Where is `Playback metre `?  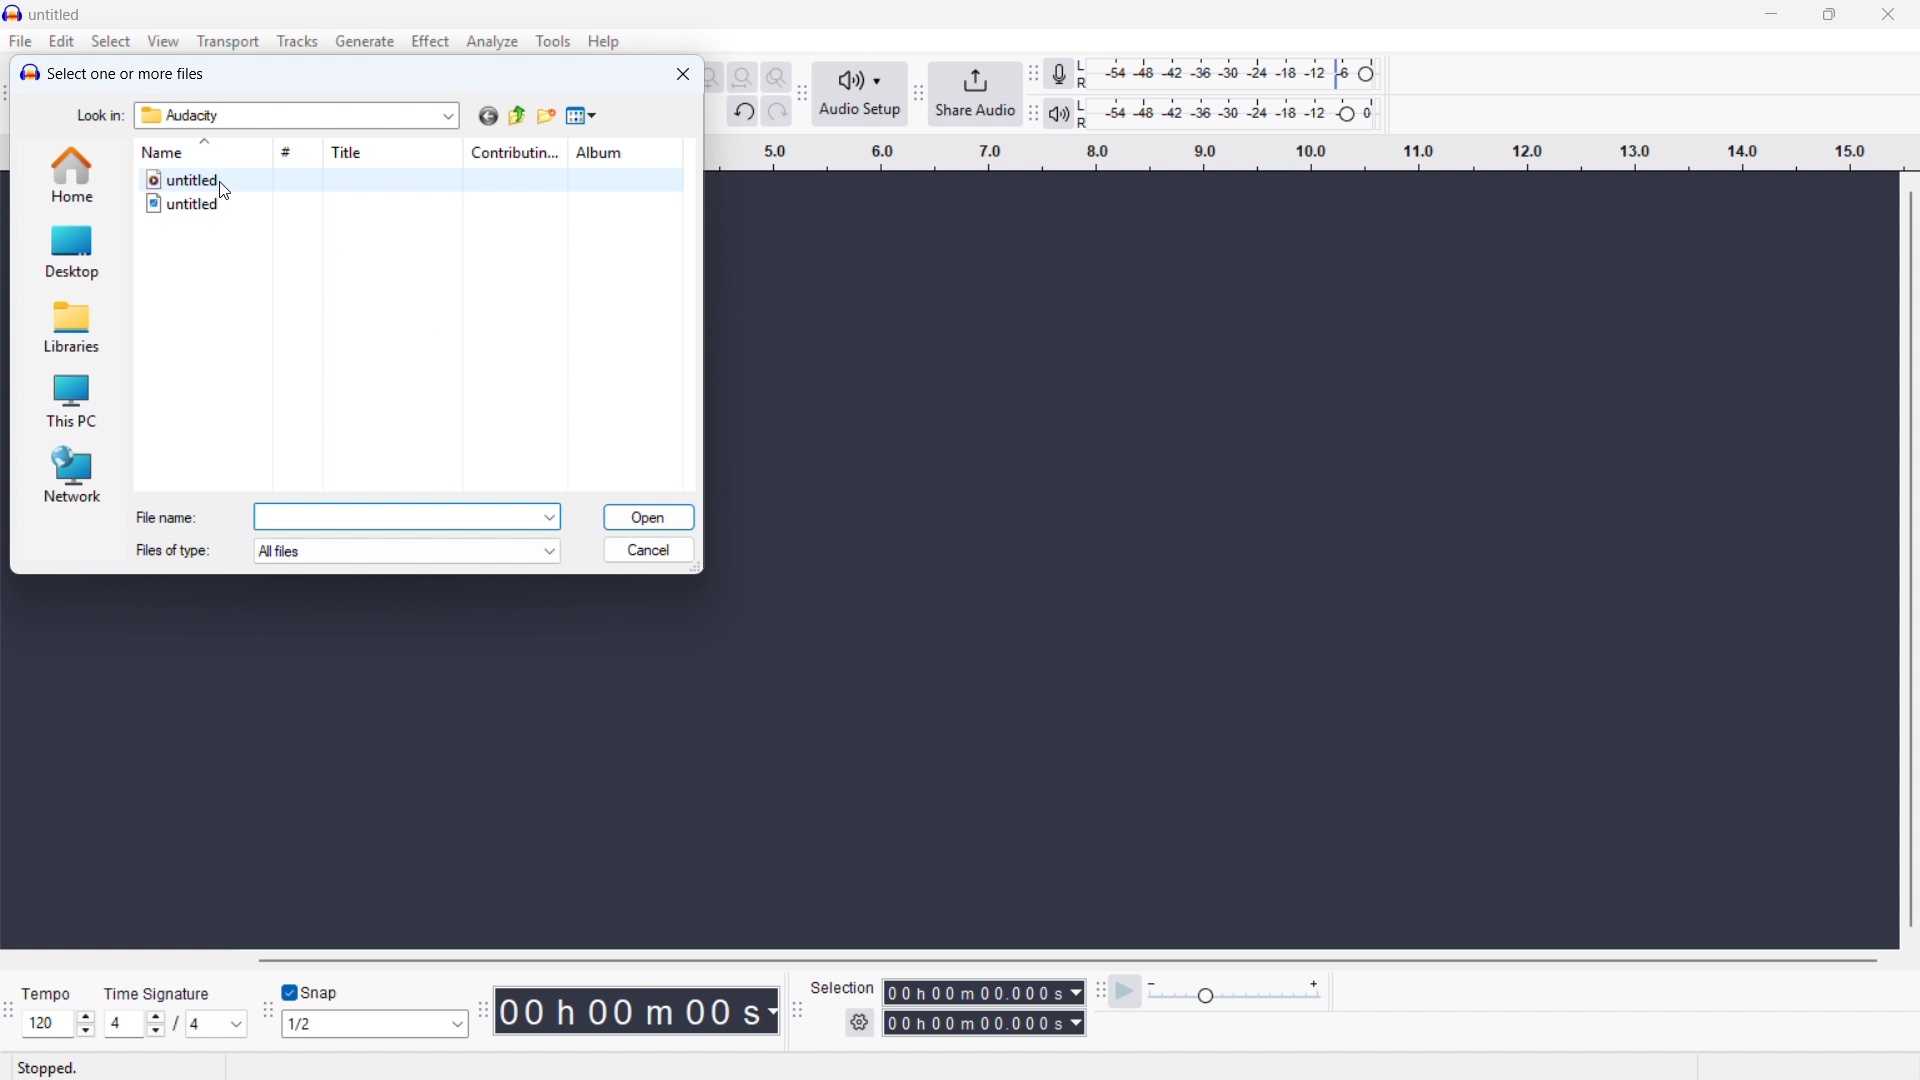 Playback metre  is located at coordinates (1059, 115).